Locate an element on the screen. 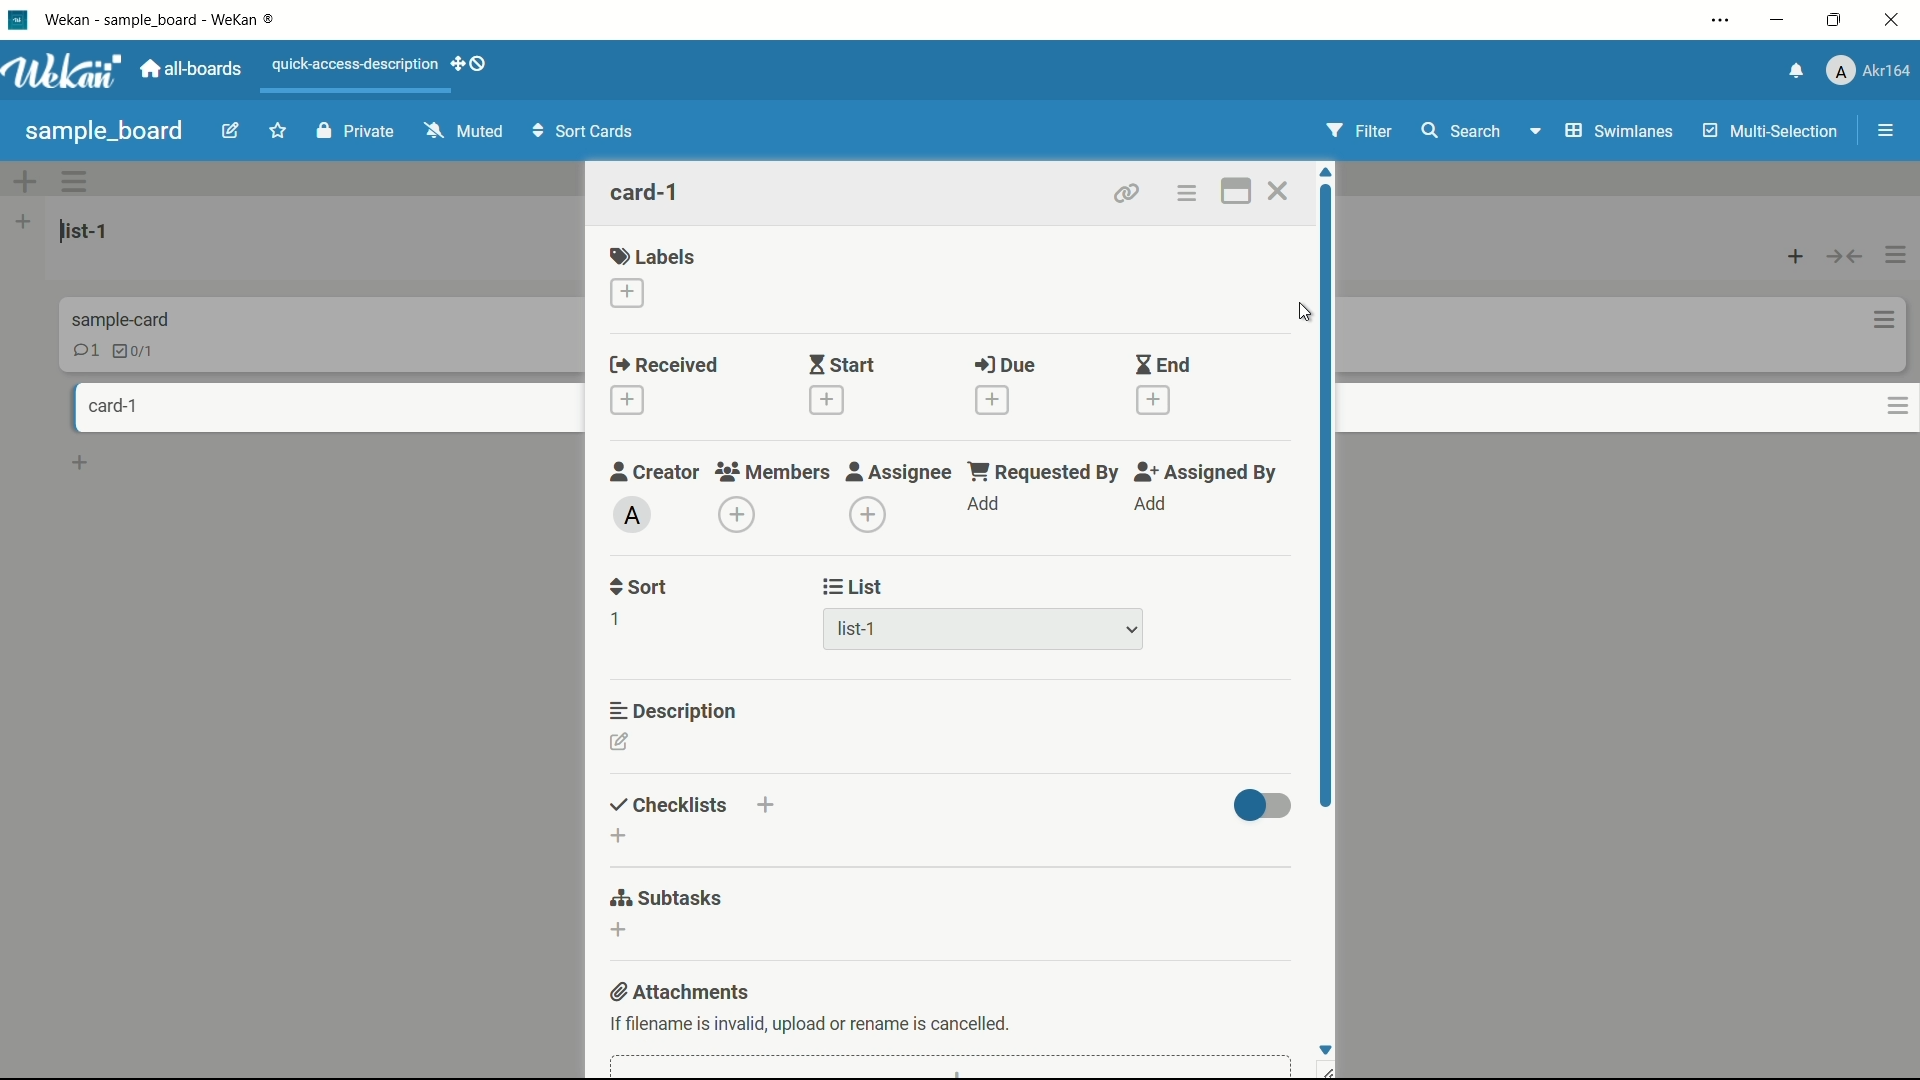 Image resolution: width=1920 pixels, height=1080 pixels. favorite is located at coordinates (275, 132).